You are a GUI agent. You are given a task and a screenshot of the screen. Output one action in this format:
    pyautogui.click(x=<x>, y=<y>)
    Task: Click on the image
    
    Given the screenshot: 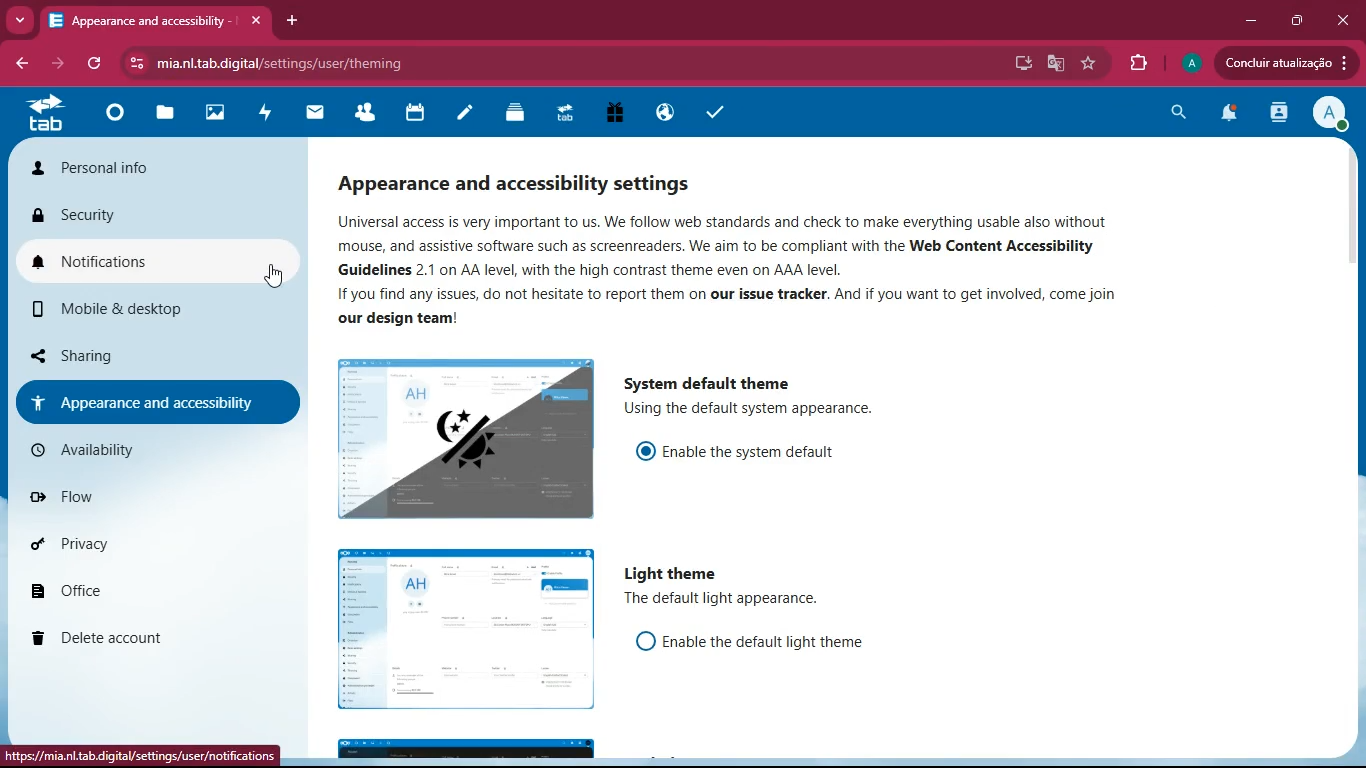 What is the action you would take?
    pyautogui.click(x=465, y=439)
    